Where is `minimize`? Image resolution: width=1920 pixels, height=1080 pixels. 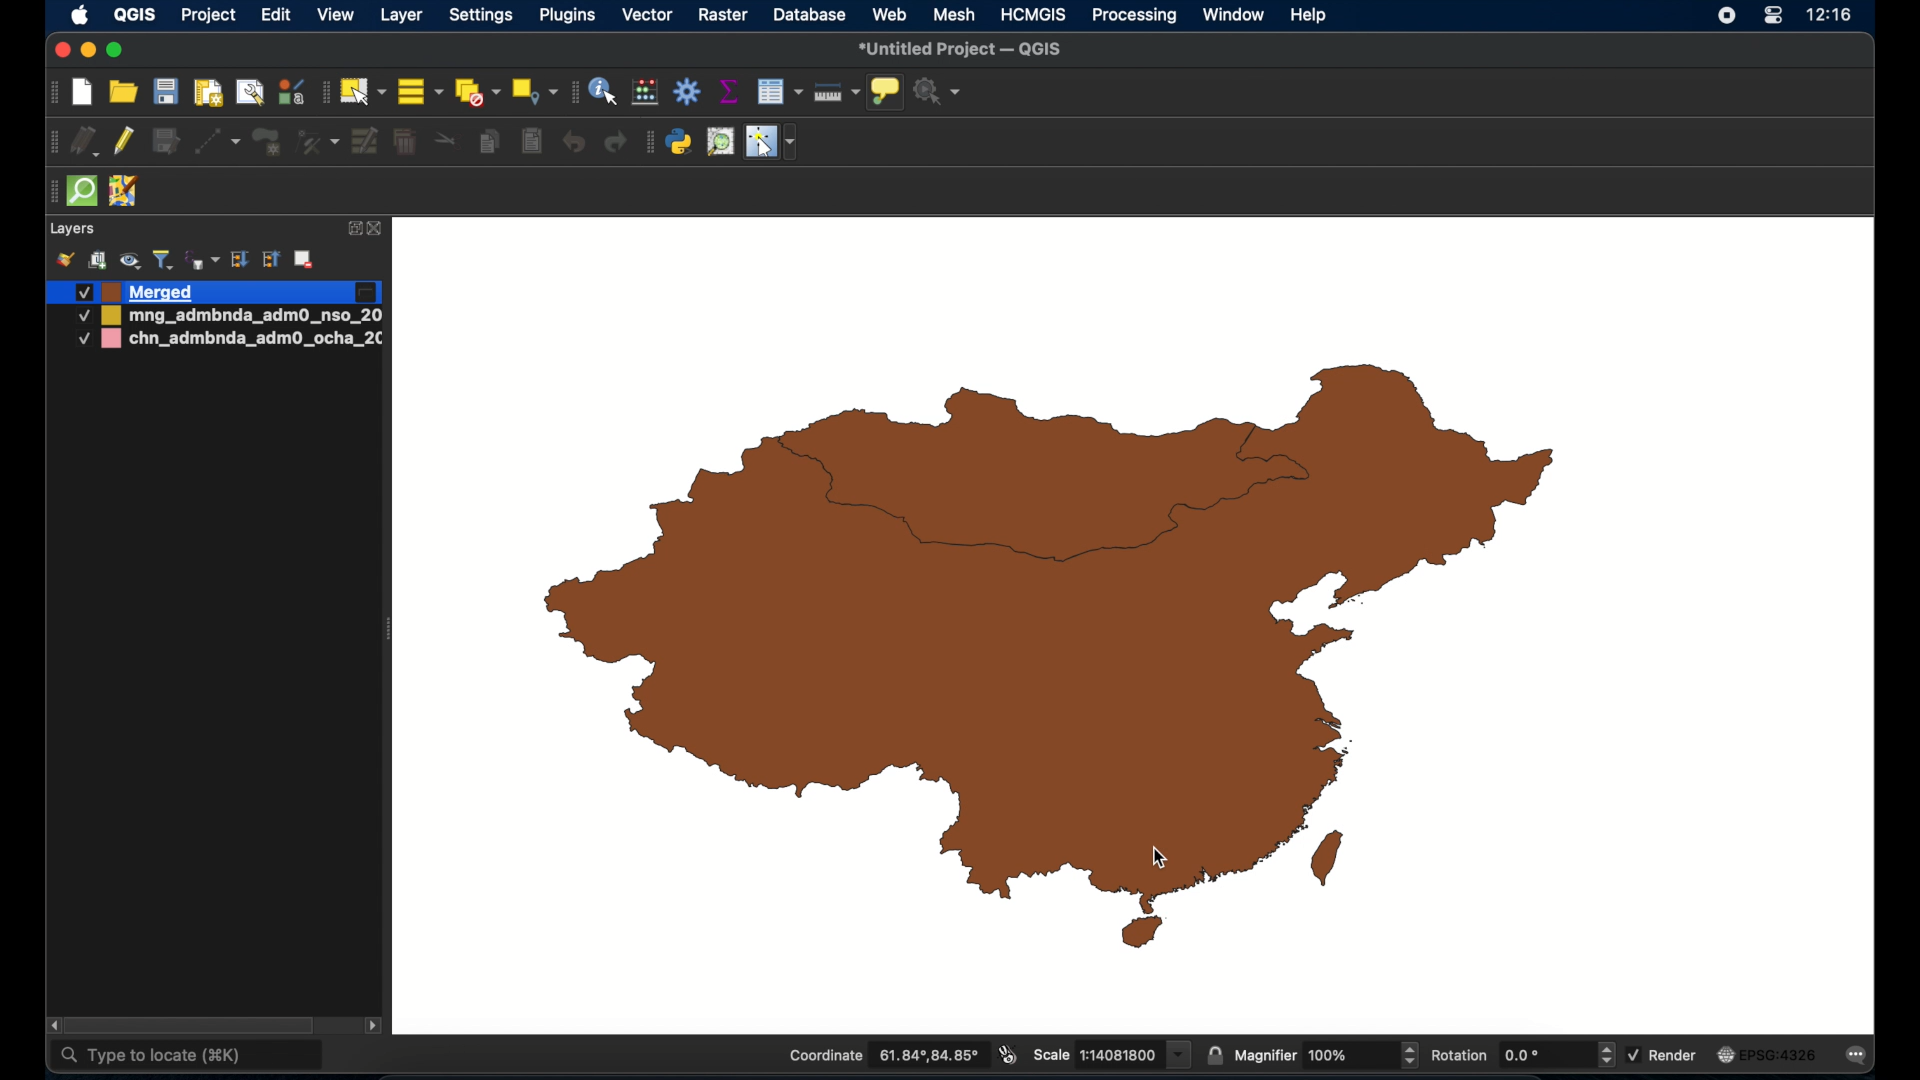
minimize is located at coordinates (87, 52).